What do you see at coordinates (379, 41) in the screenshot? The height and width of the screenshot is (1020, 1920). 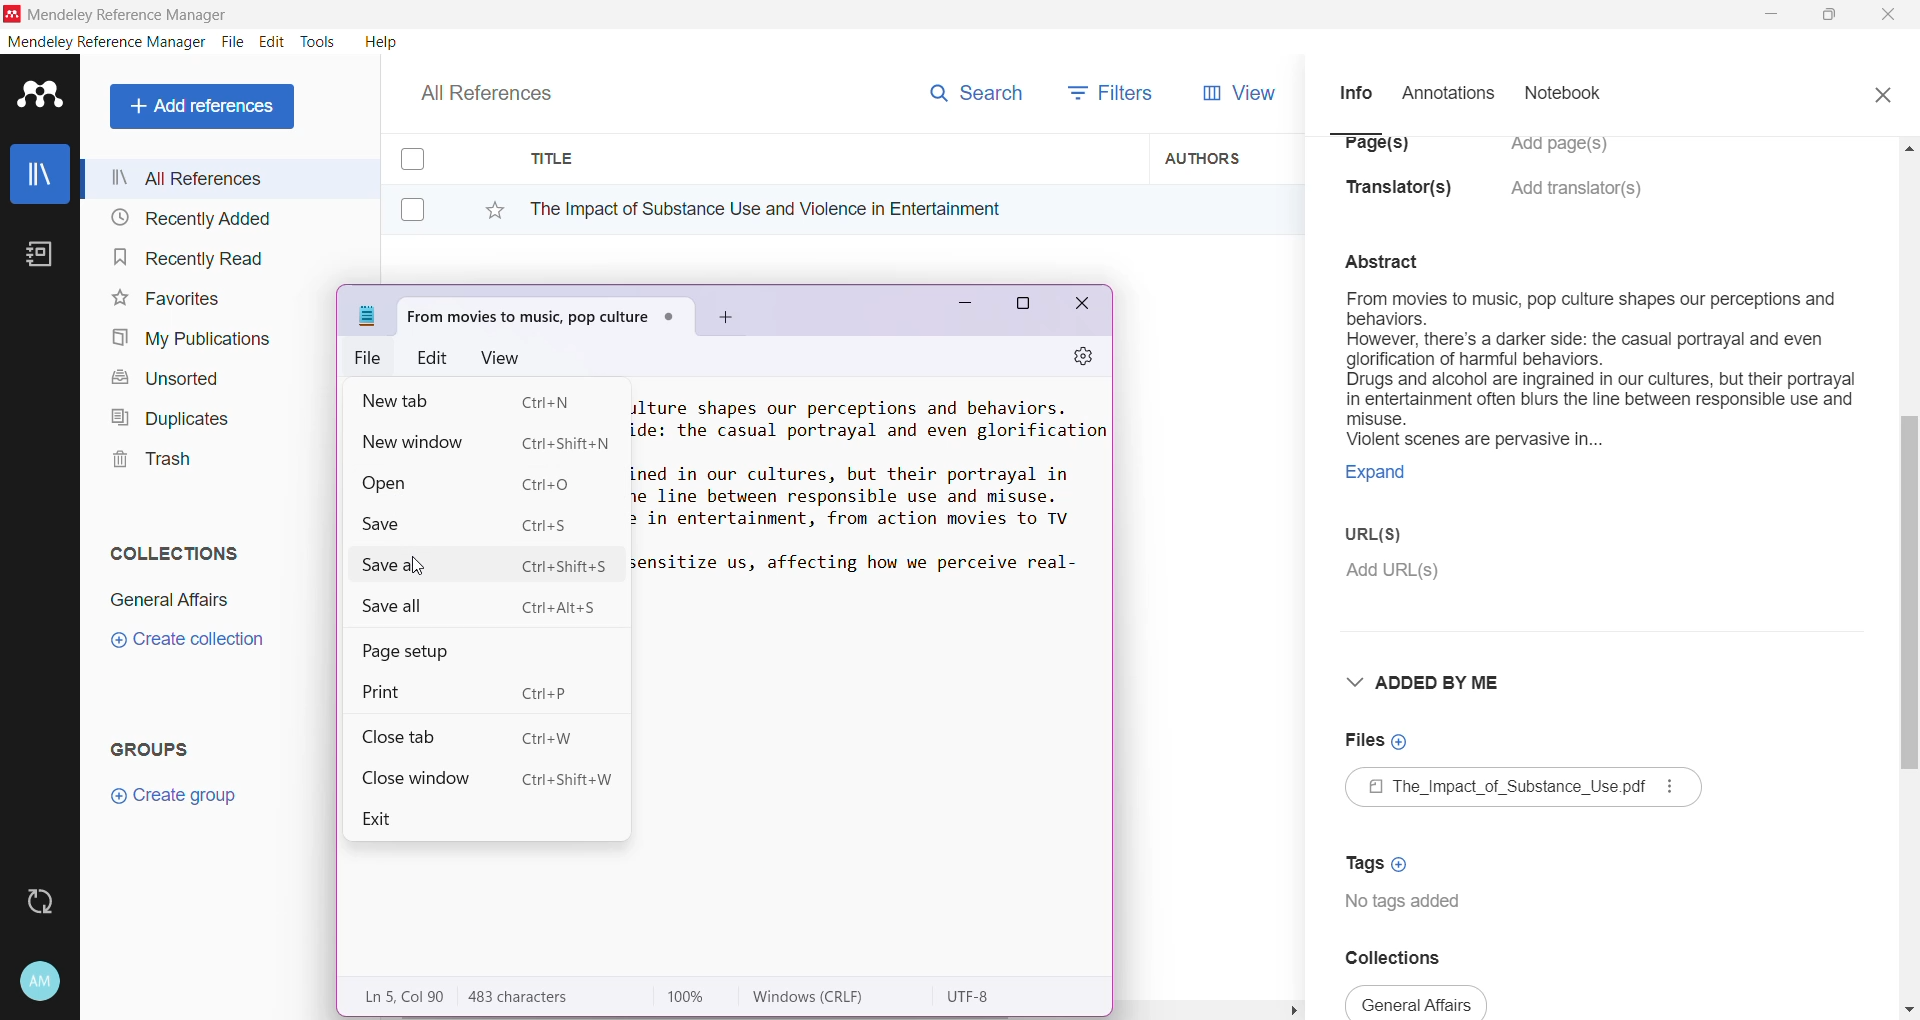 I see `Help` at bounding box center [379, 41].